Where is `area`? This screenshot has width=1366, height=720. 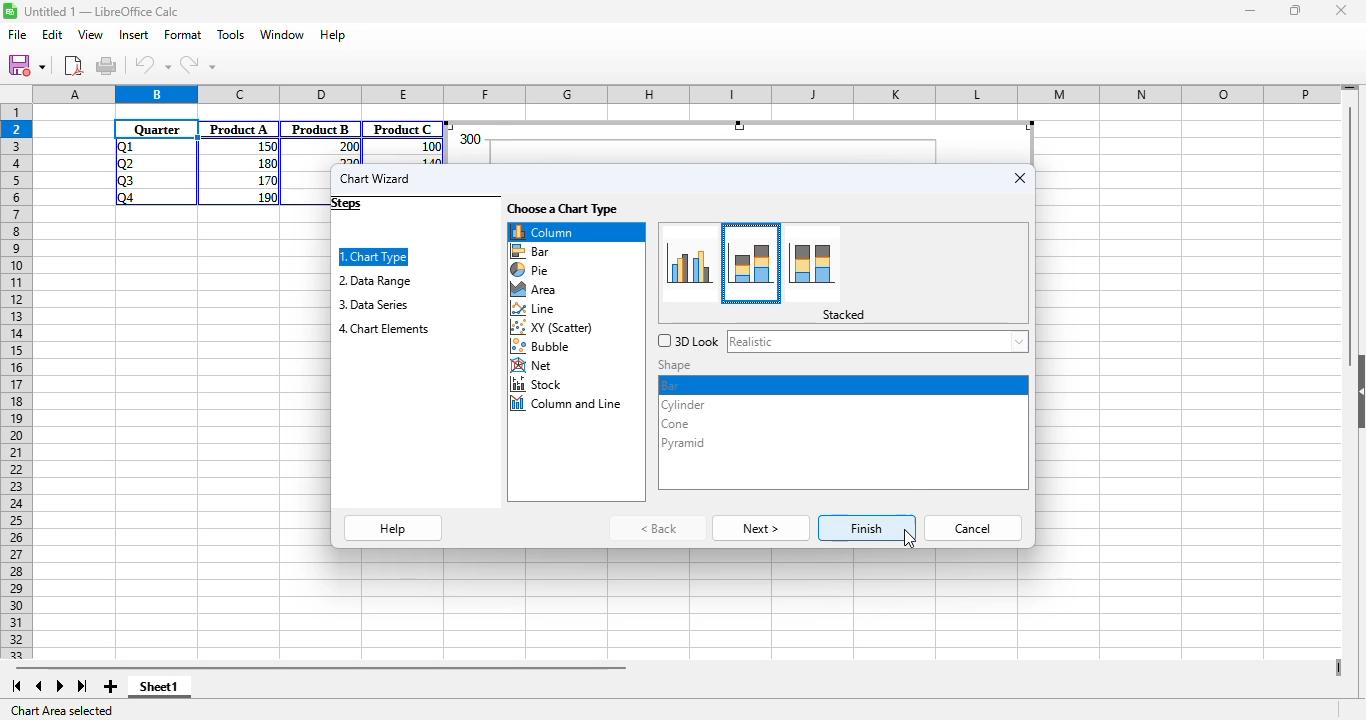
area is located at coordinates (533, 290).